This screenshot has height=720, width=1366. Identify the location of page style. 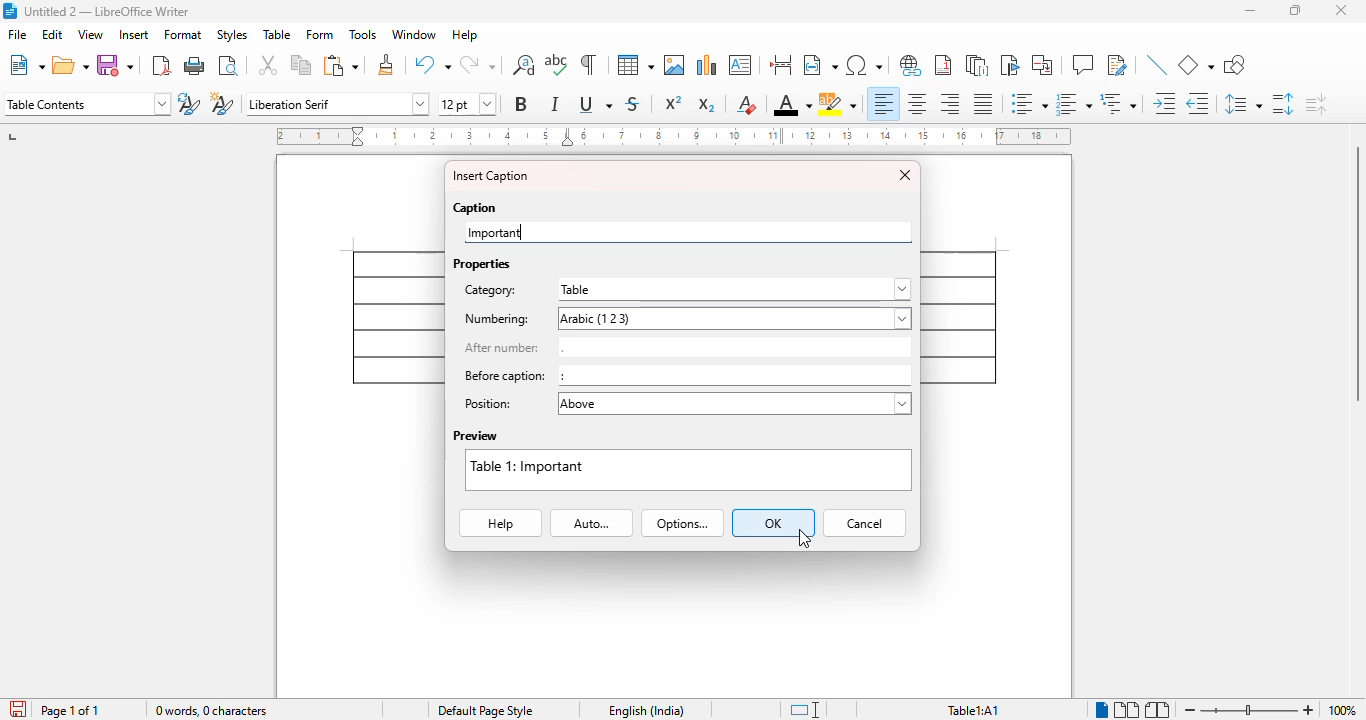
(486, 710).